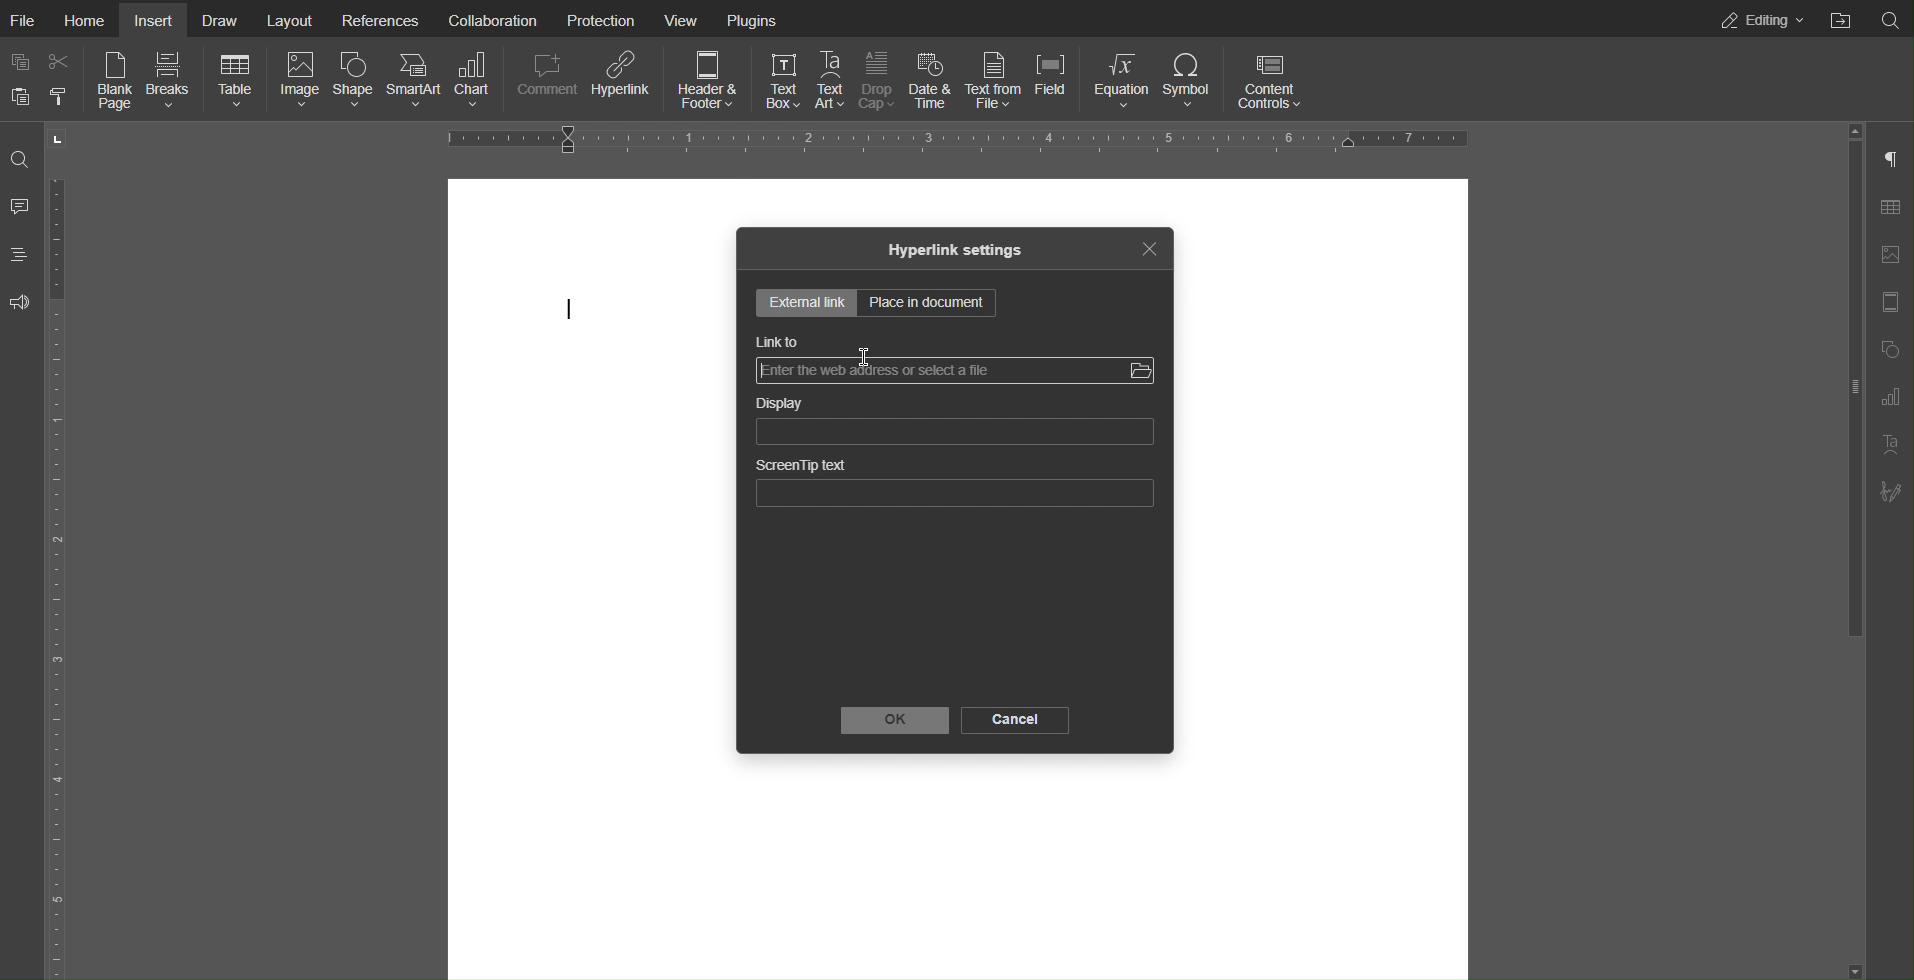 The image size is (1914, 980). What do you see at coordinates (880, 81) in the screenshot?
I see `Drop Cap` at bounding box center [880, 81].